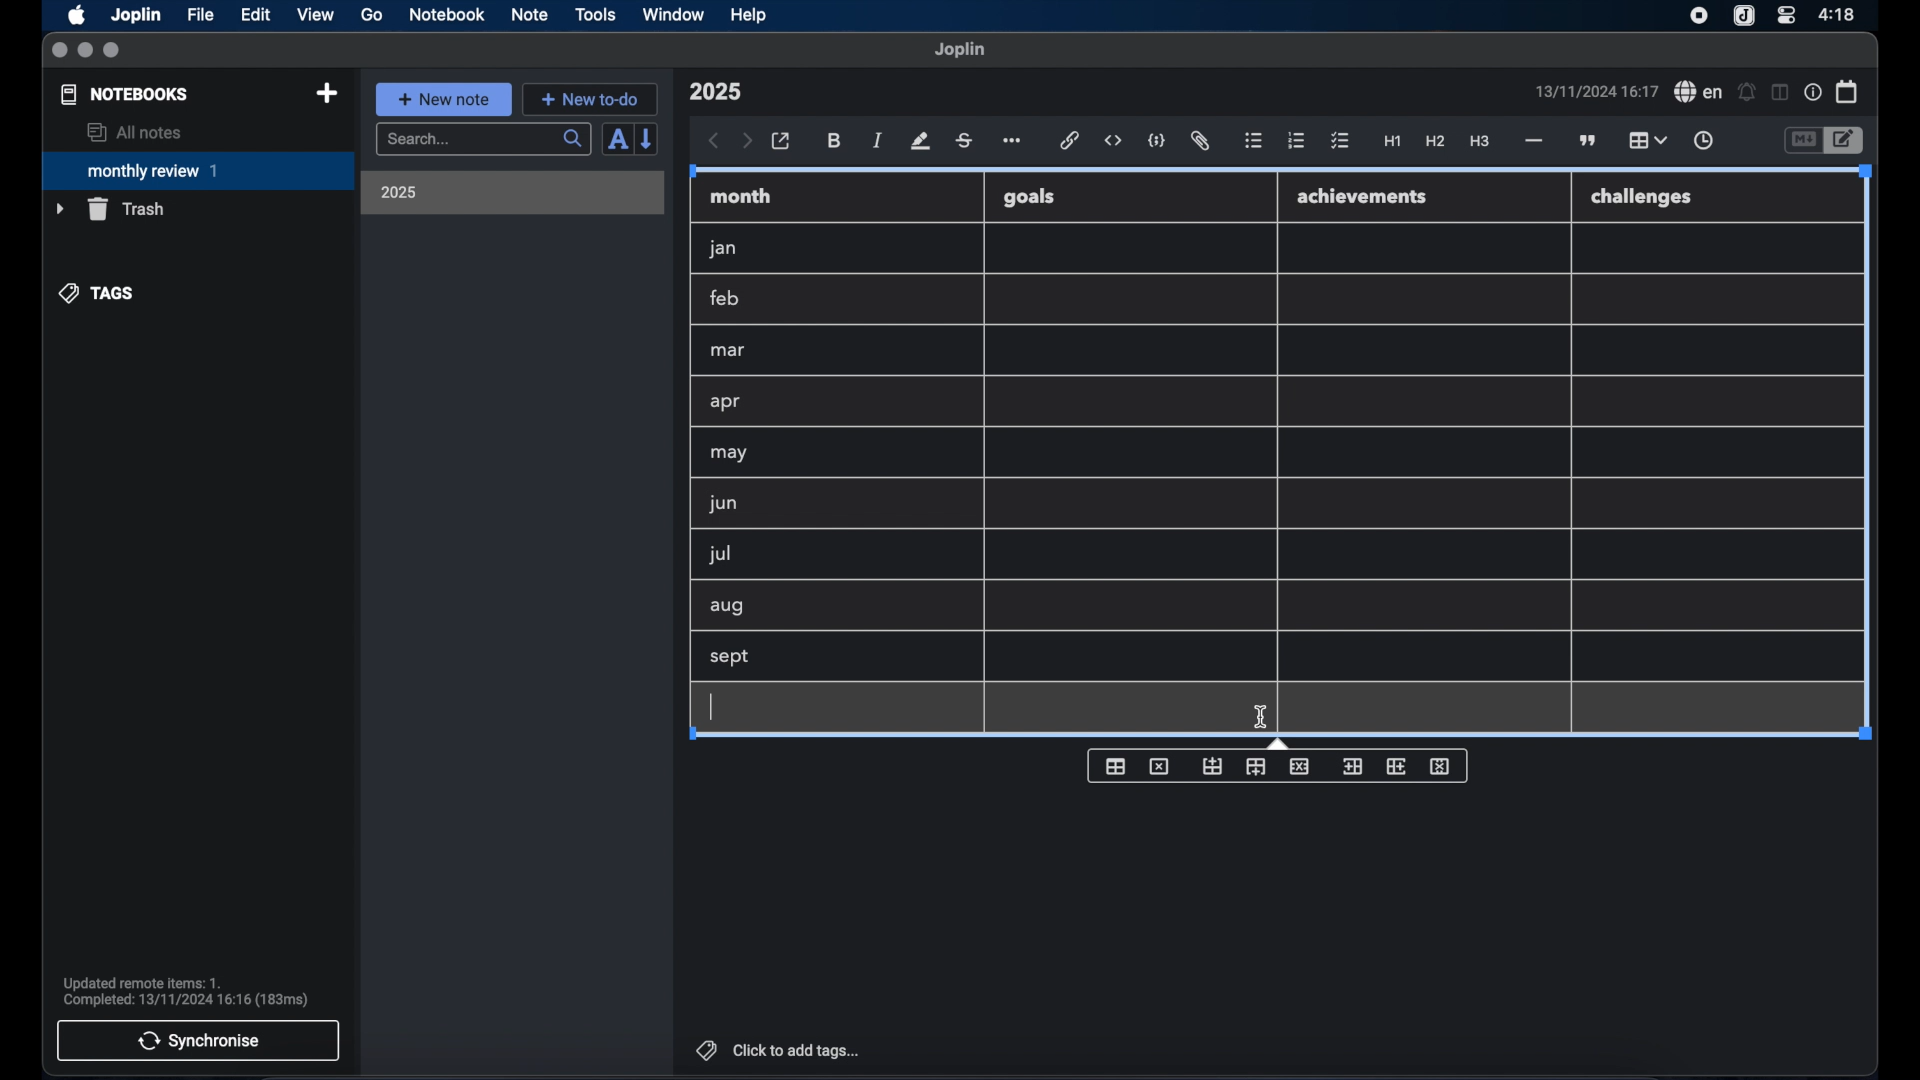 The image size is (1920, 1080). What do you see at coordinates (595, 14) in the screenshot?
I see `tools` at bounding box center [595, 14].